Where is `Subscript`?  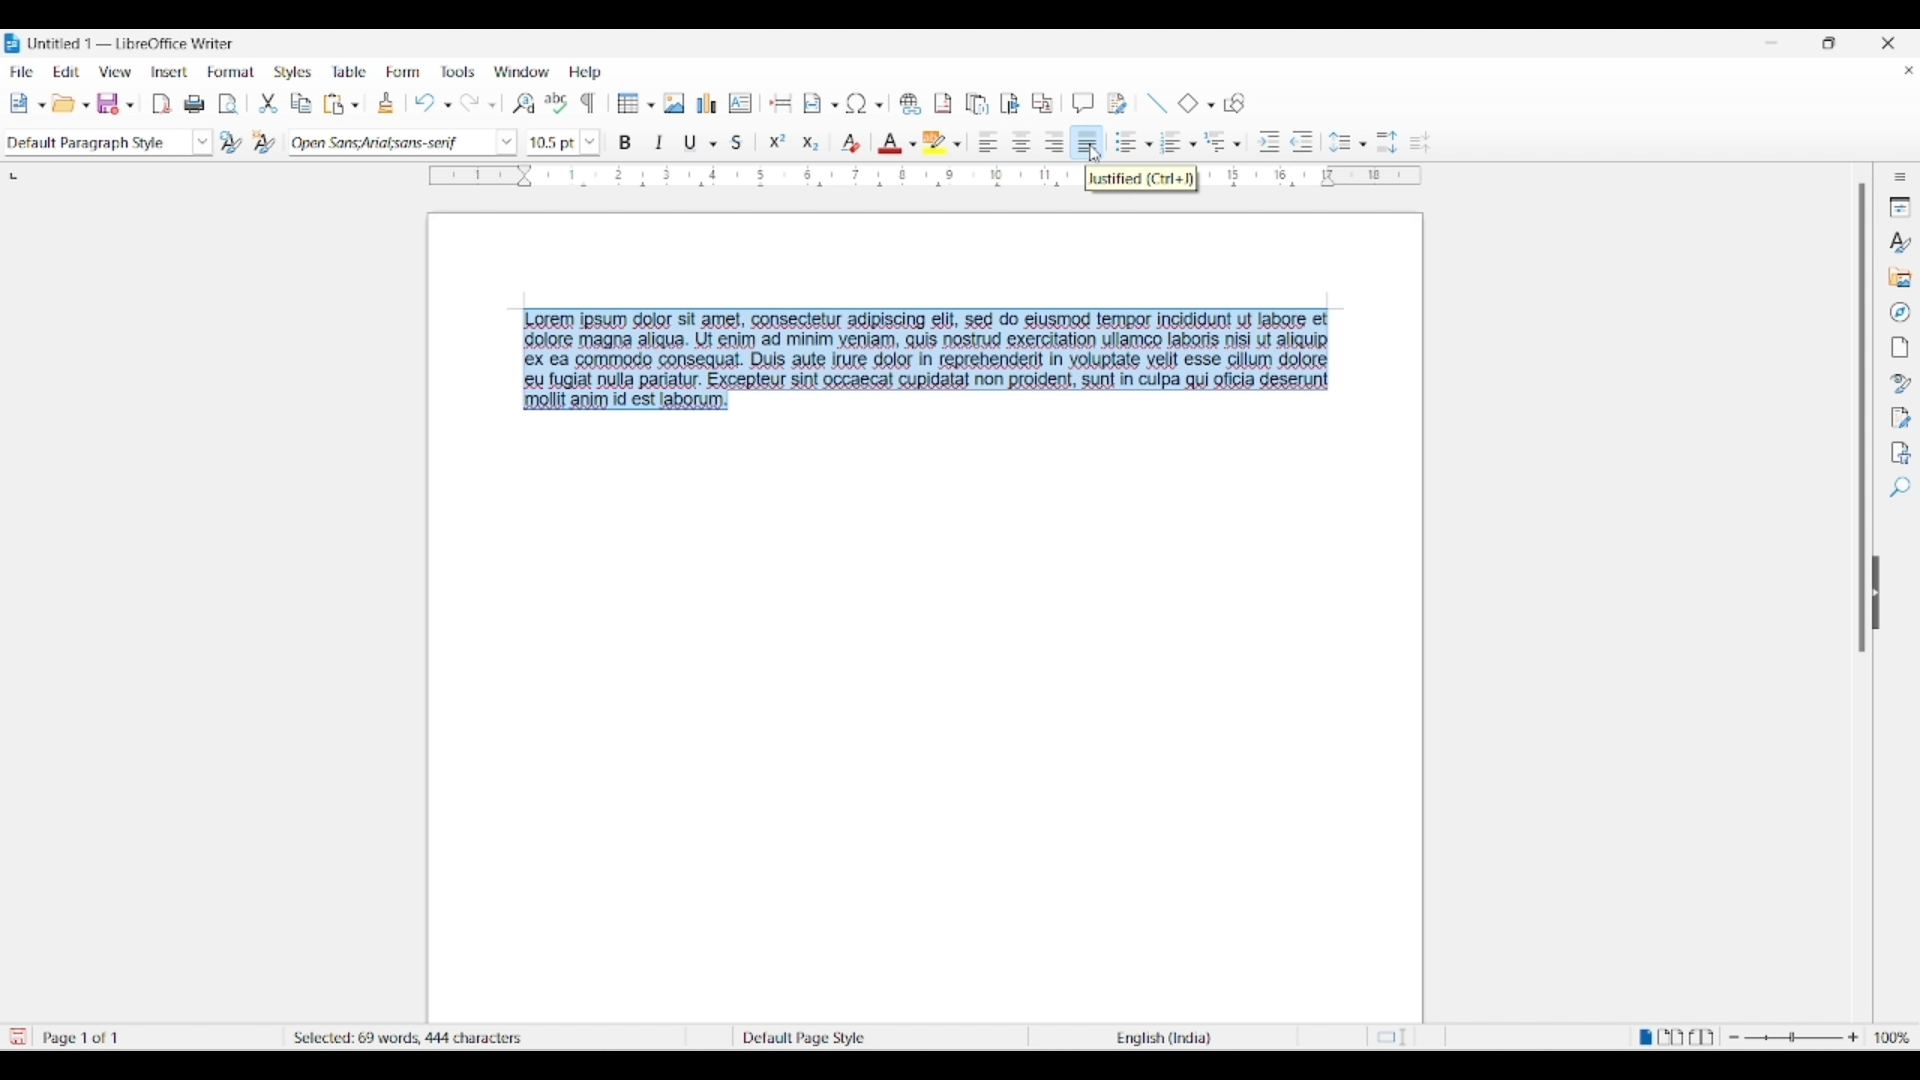 Subscript is located at coordinates (811, 144).